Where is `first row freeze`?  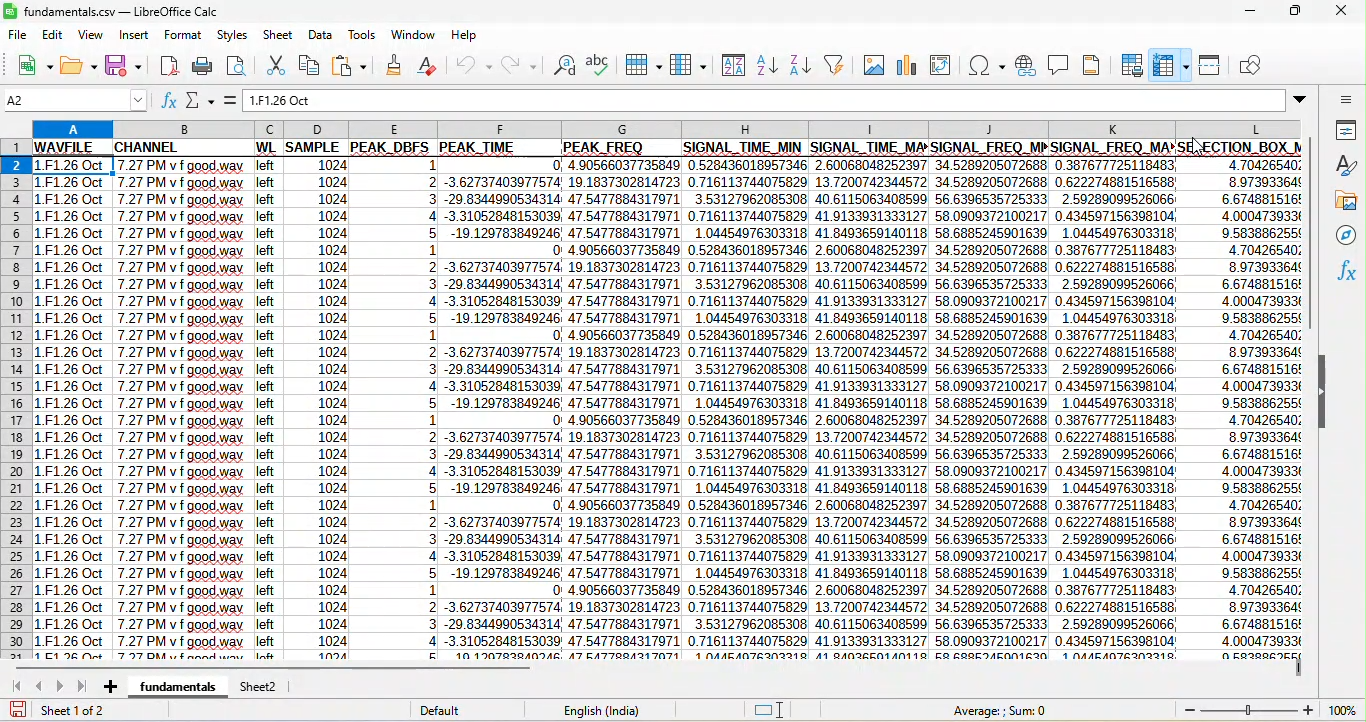 first row freeze is located at coordinates (668, 147).